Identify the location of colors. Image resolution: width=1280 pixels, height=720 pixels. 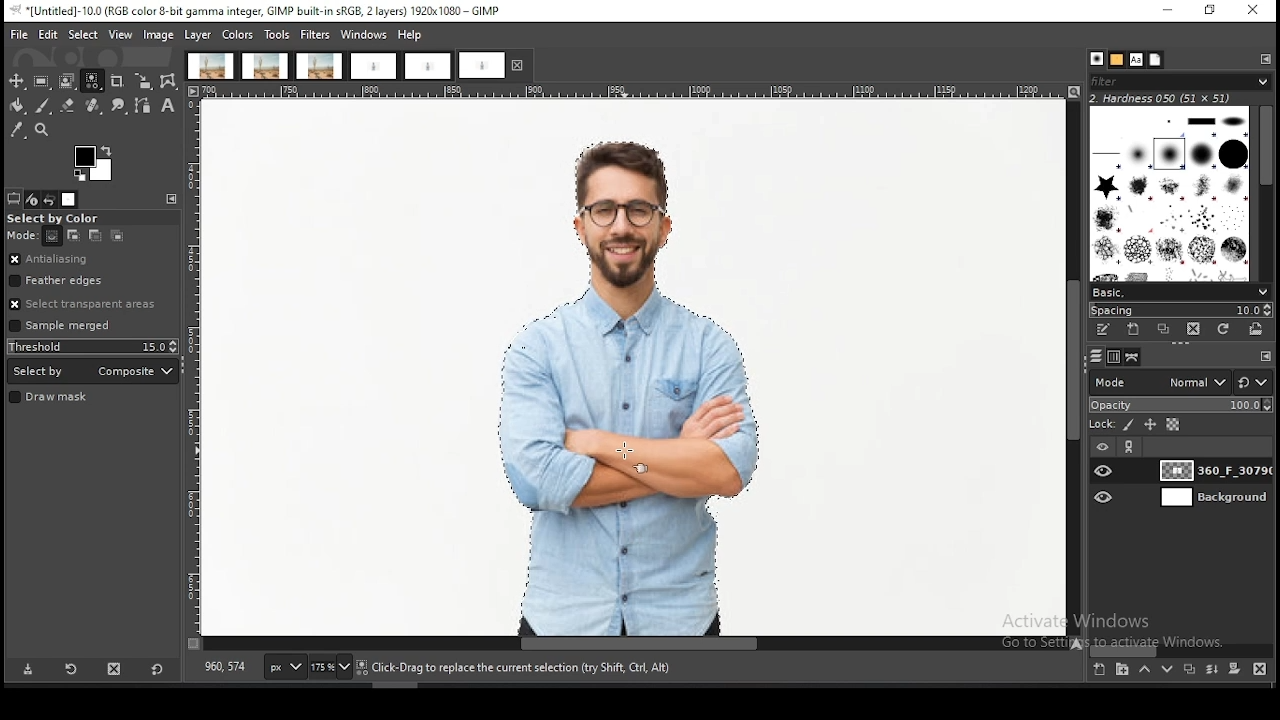
(237, 35).